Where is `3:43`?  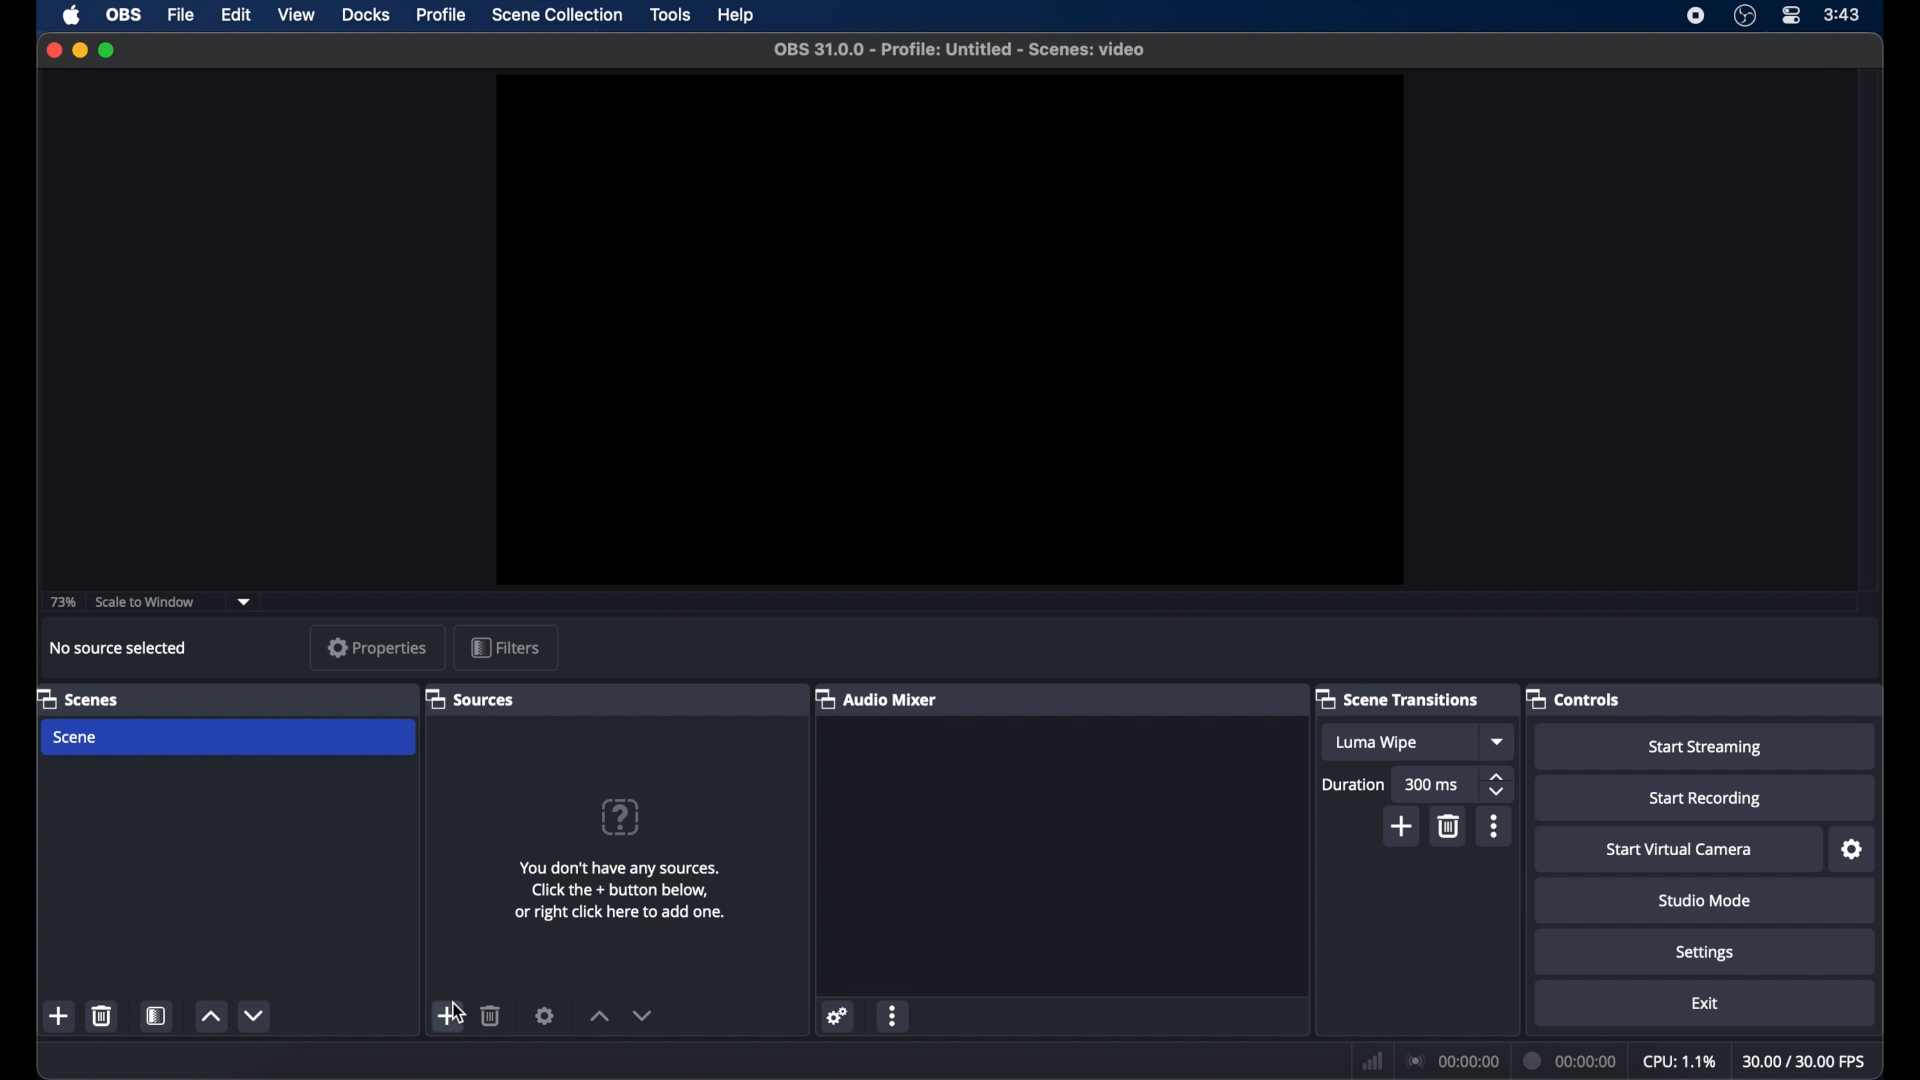 3:43 is located at coordinates (1843, 15).